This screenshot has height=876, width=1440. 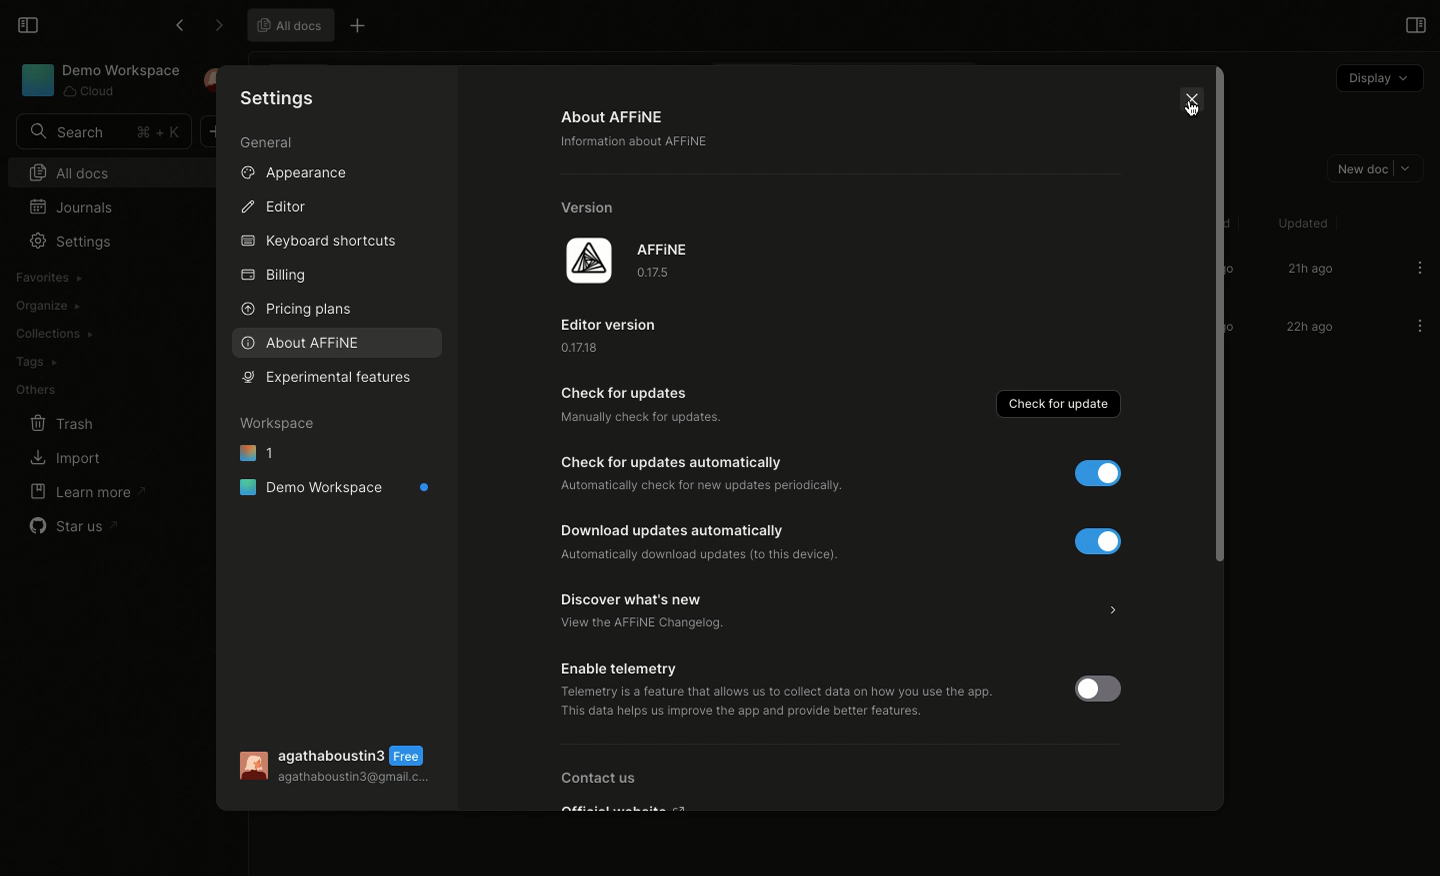 What do you see at coordinates (76, 526) in the screenshot?
I see `Star us` at bounding box center [76, 526].